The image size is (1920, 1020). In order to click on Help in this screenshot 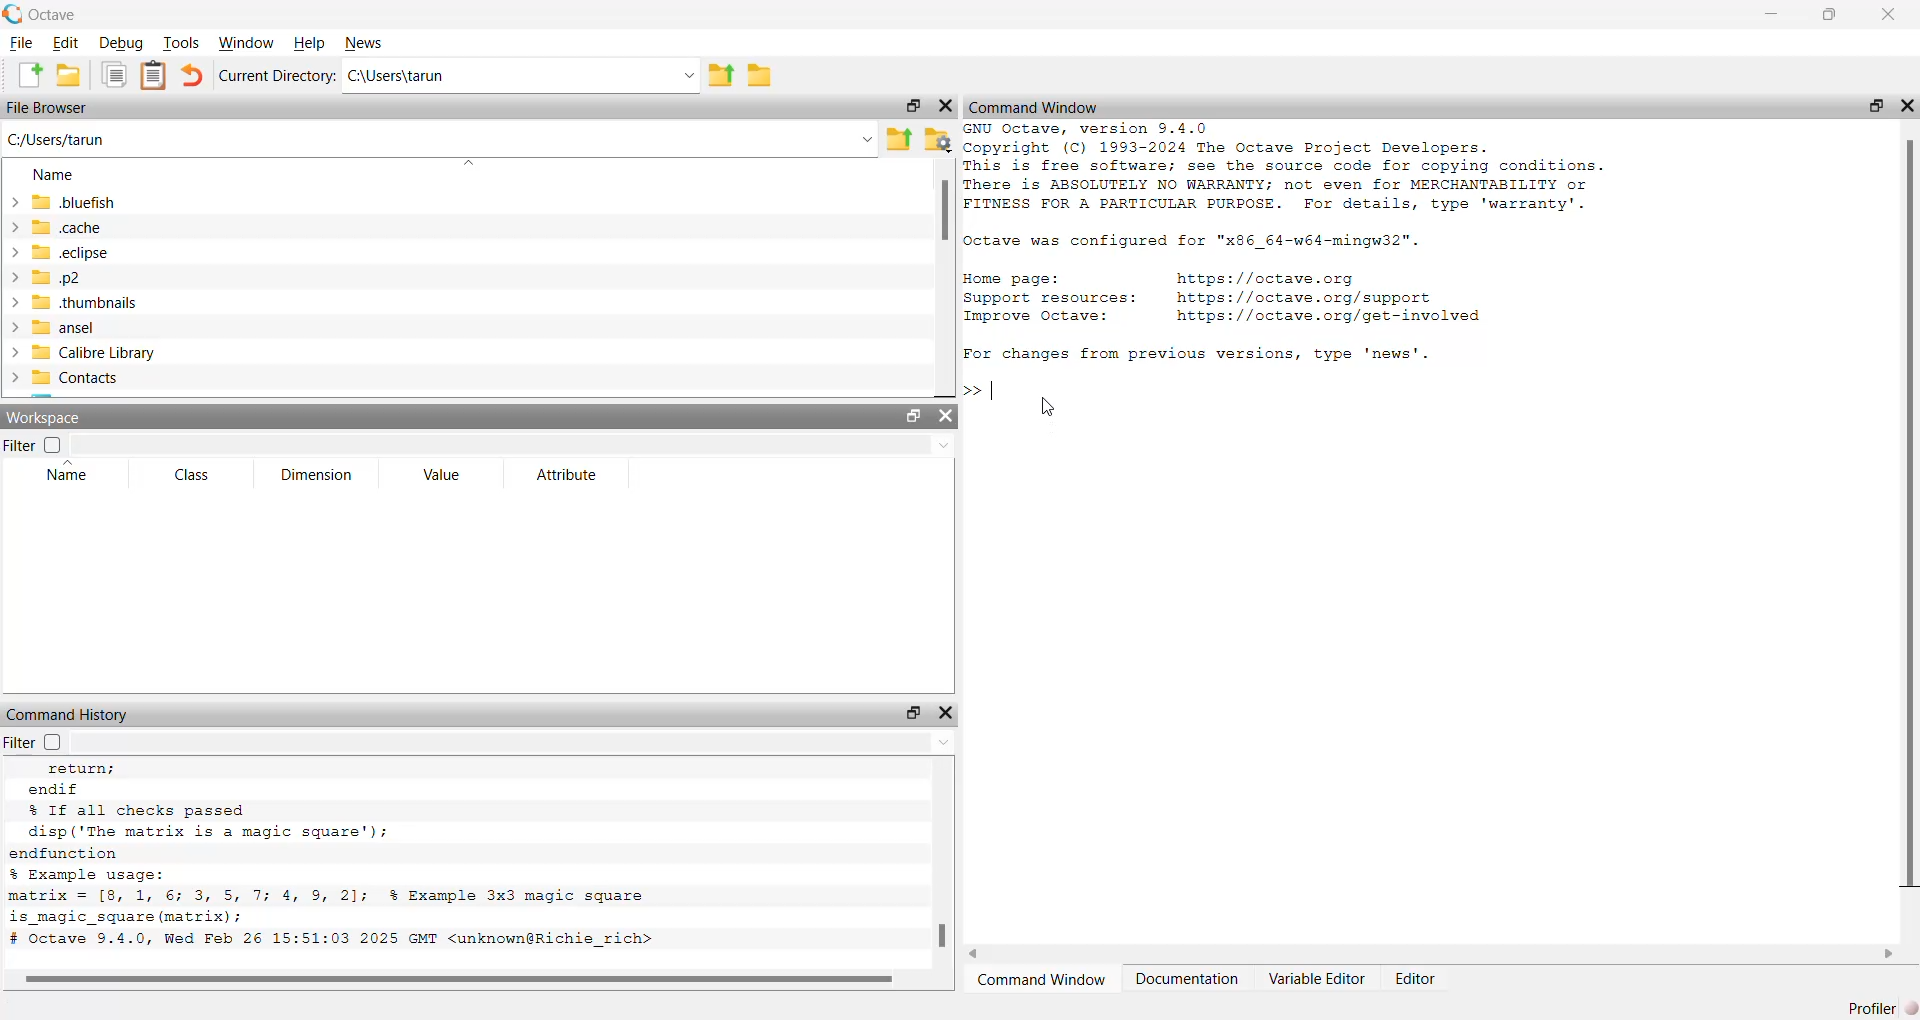, I will do `click(310, 43)`.